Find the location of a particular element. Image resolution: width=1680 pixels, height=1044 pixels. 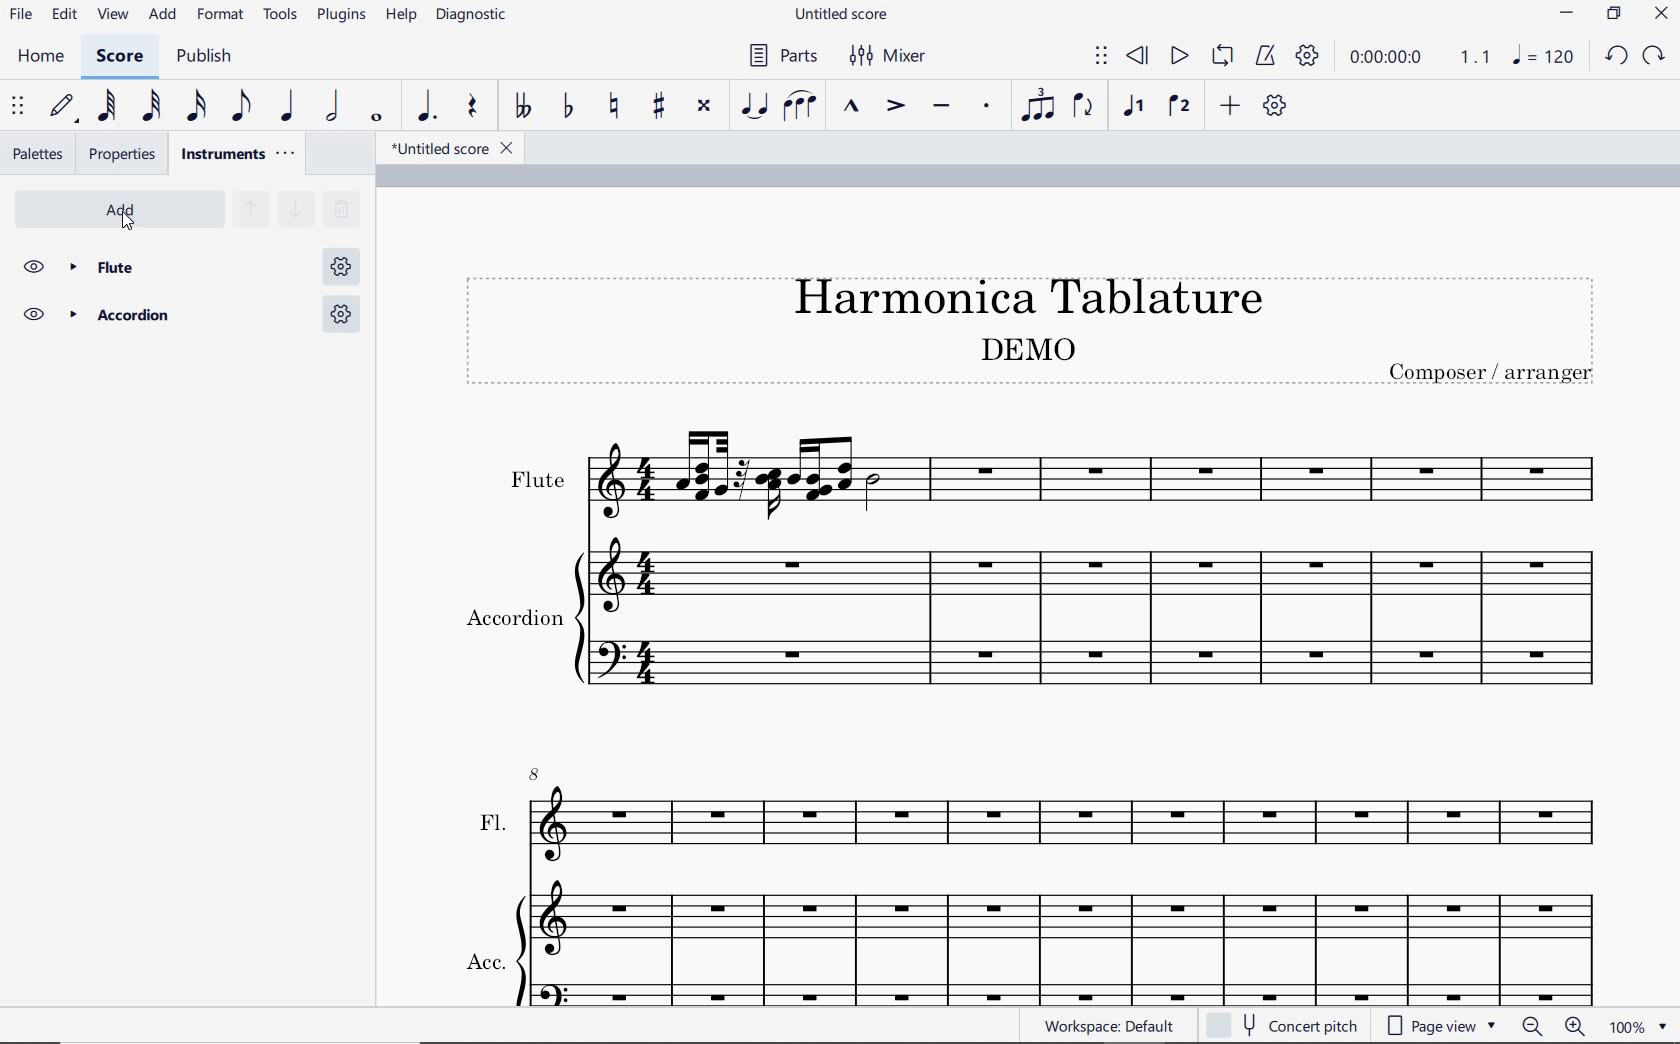

diagnostic is located at coordinates (471, 16).